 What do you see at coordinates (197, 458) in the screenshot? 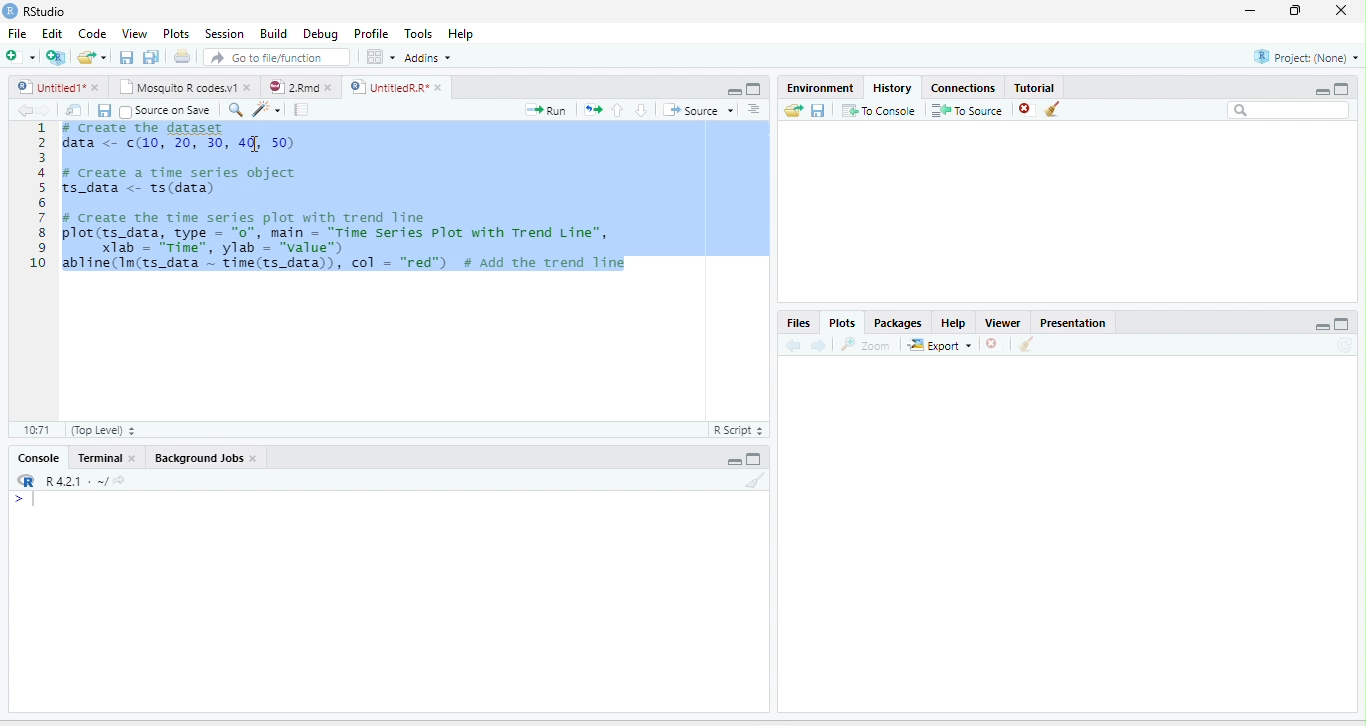
I see `Background Jobs` at bounding box center [197, 458].